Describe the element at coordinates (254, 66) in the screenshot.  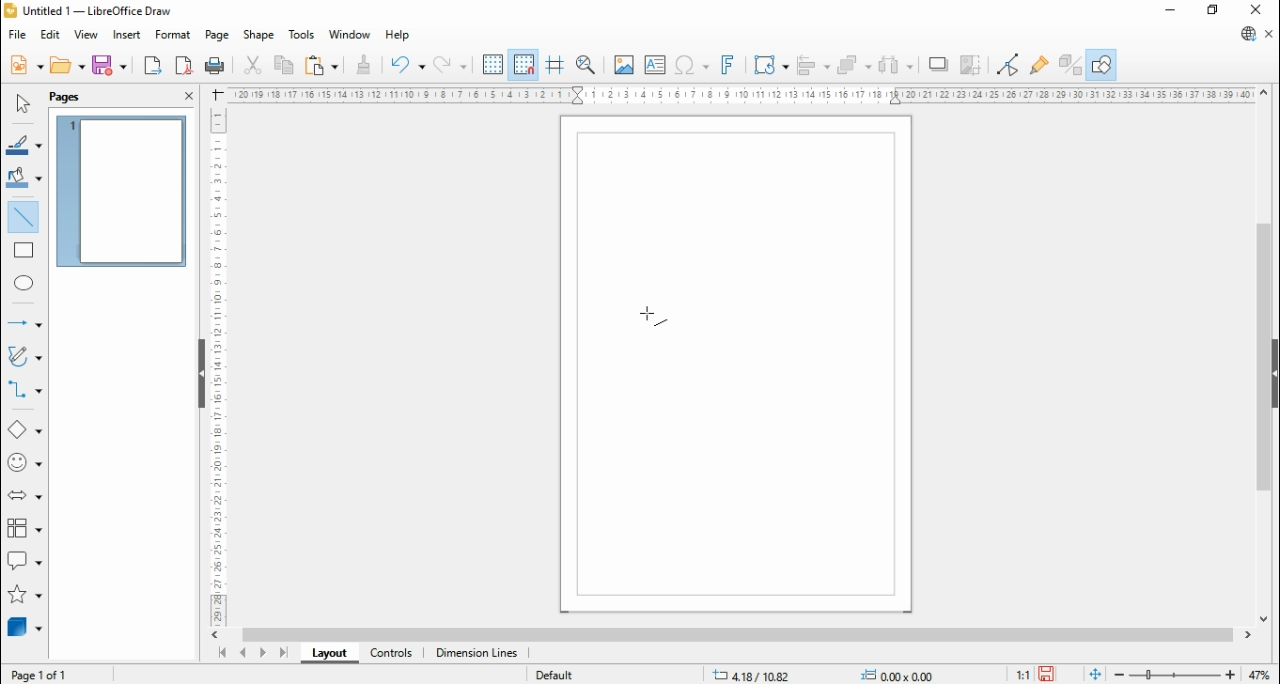
I see `cut` at that location.